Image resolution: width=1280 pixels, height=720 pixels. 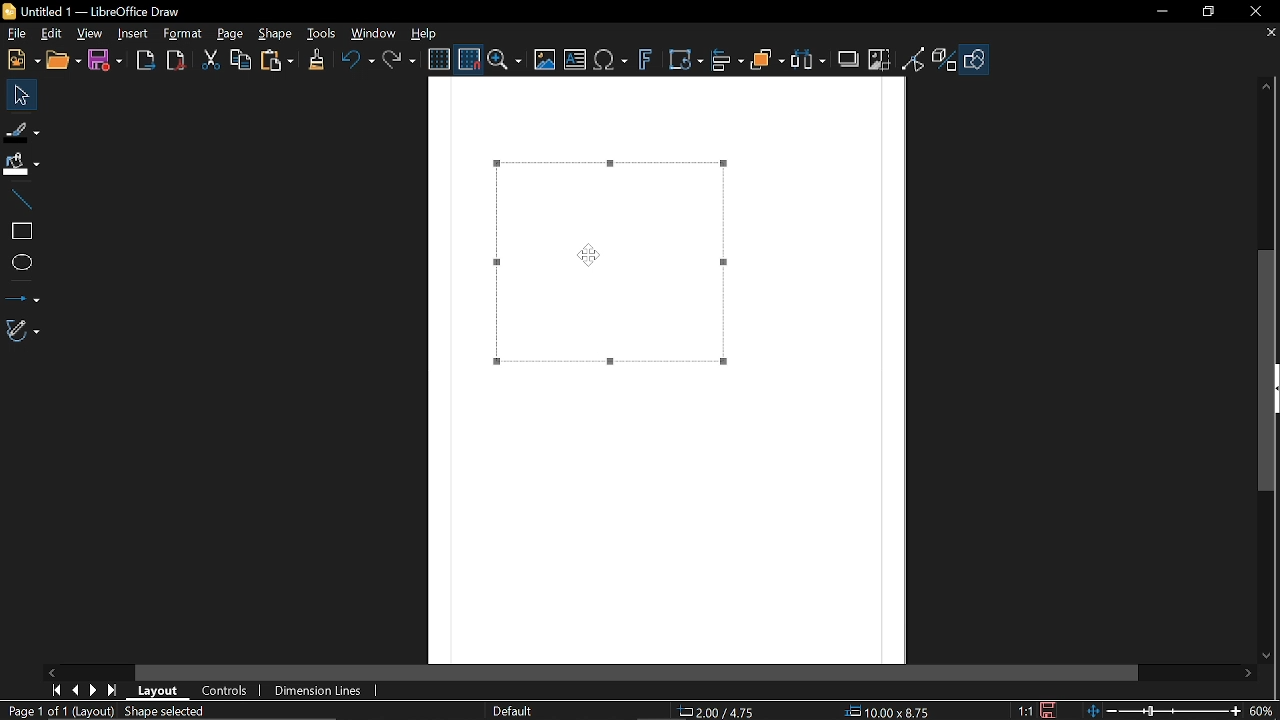 What do you see at coordinates (318, 58) in the screenshot?
I see `CLone` at bounding box center [318, 58].